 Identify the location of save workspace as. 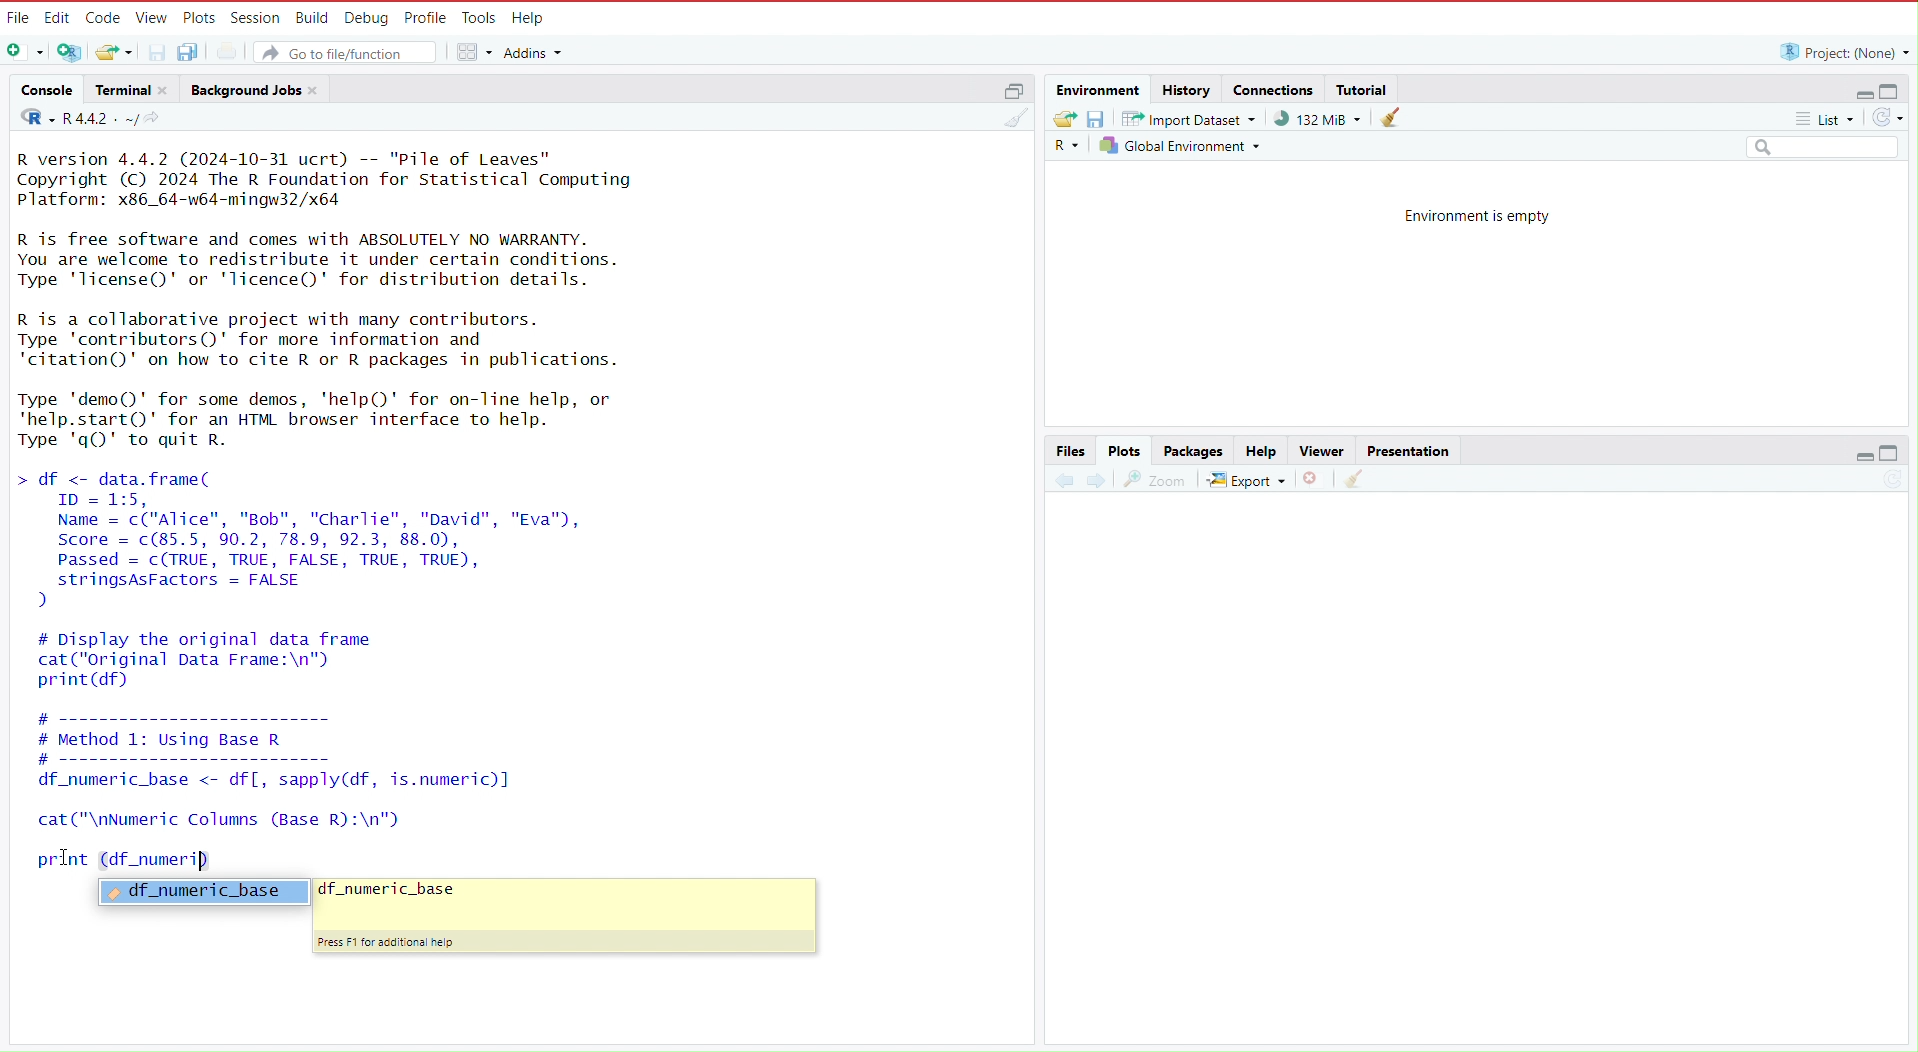
(1100, 120).